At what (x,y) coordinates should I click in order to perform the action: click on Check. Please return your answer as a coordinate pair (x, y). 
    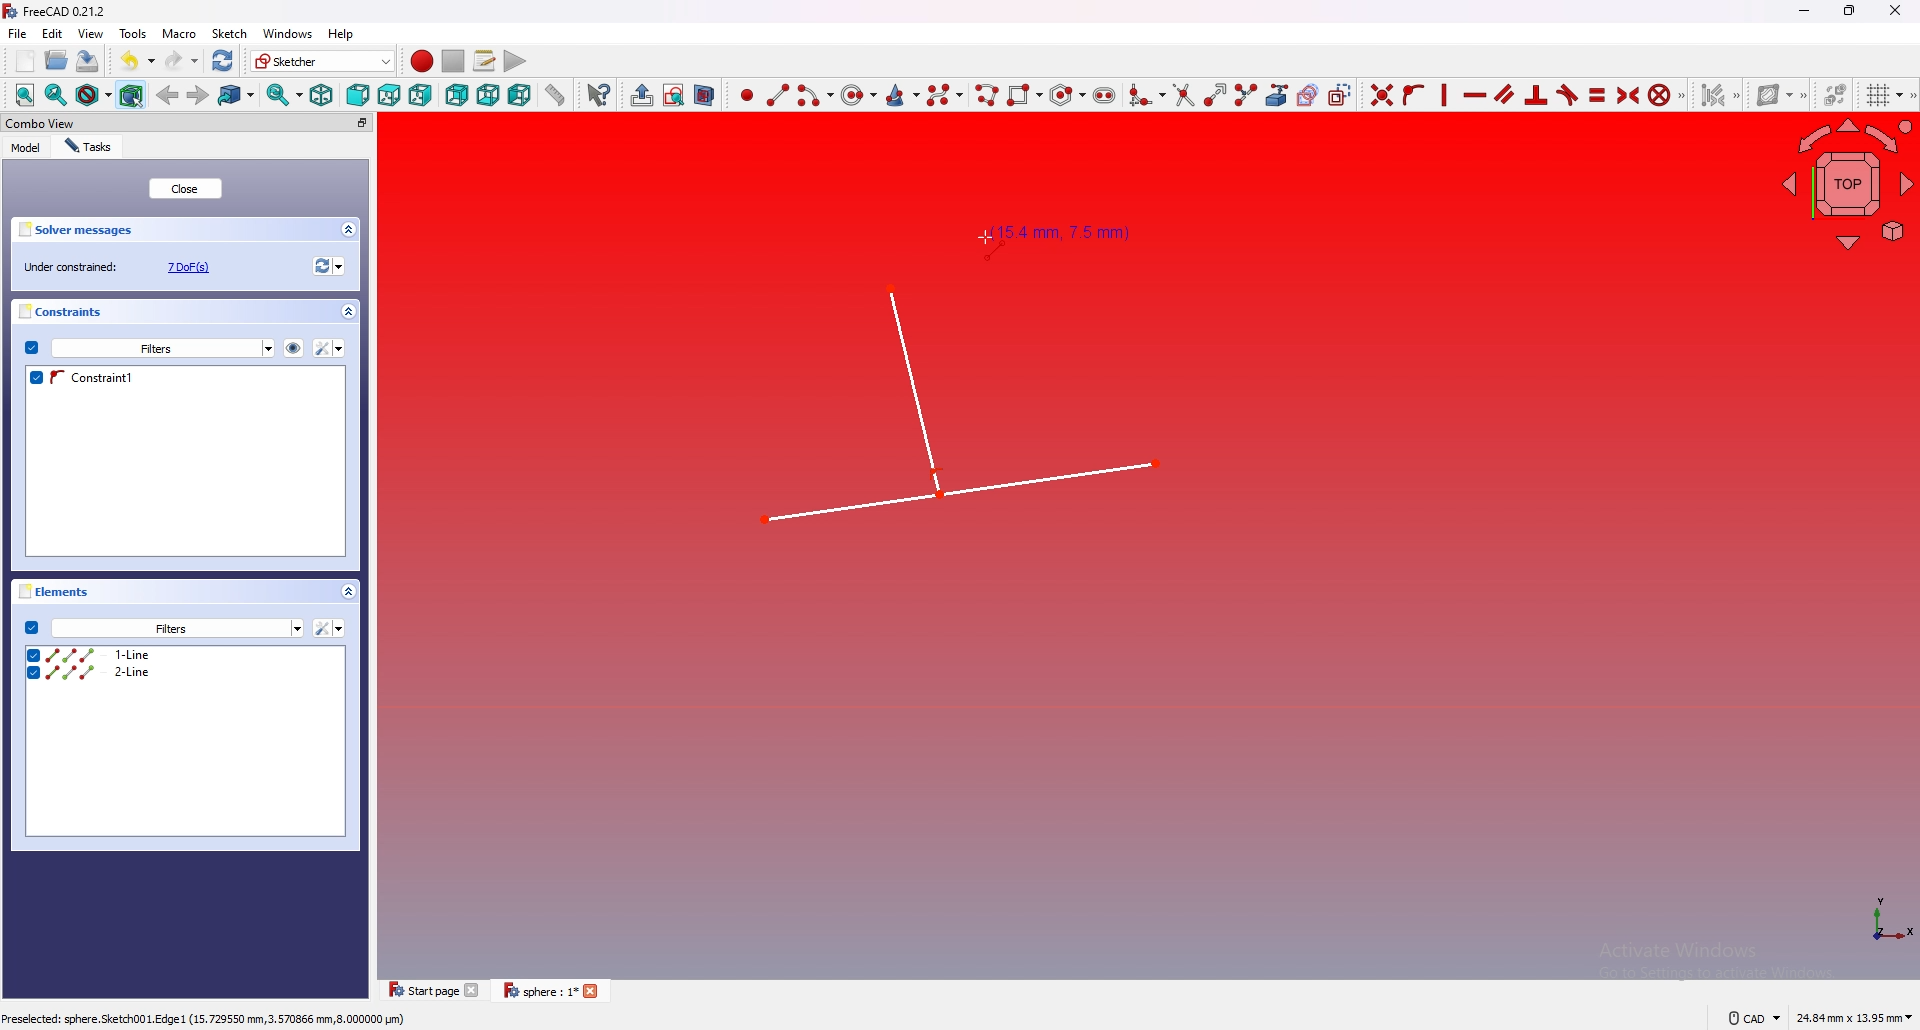
    Looking at the image, I should click on (31, 627).